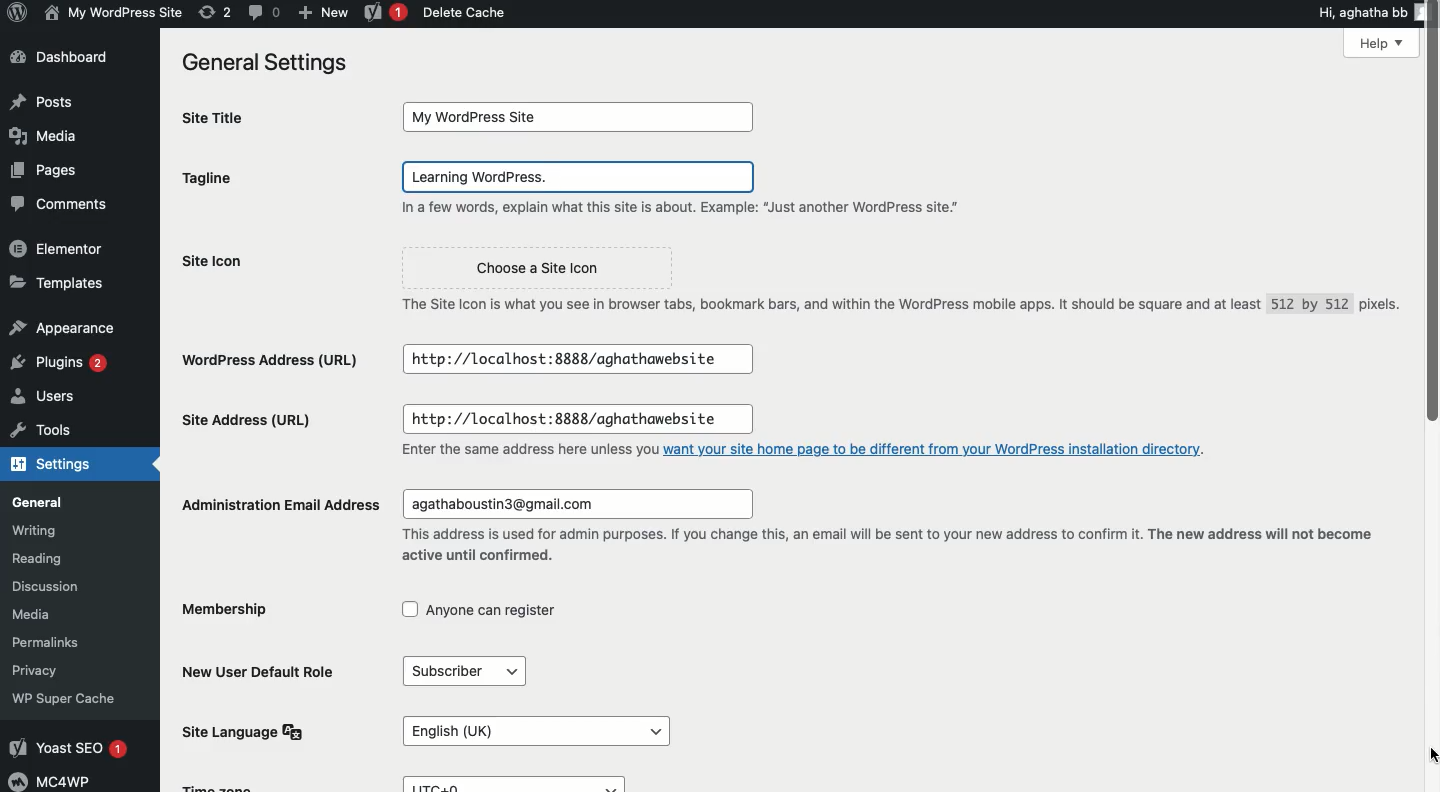 Image resolution: width=1440 pixels, height=792 pixels. Describe the element at coordinates (50, 643) in the screenshot. I see `Permalinks` at that location.